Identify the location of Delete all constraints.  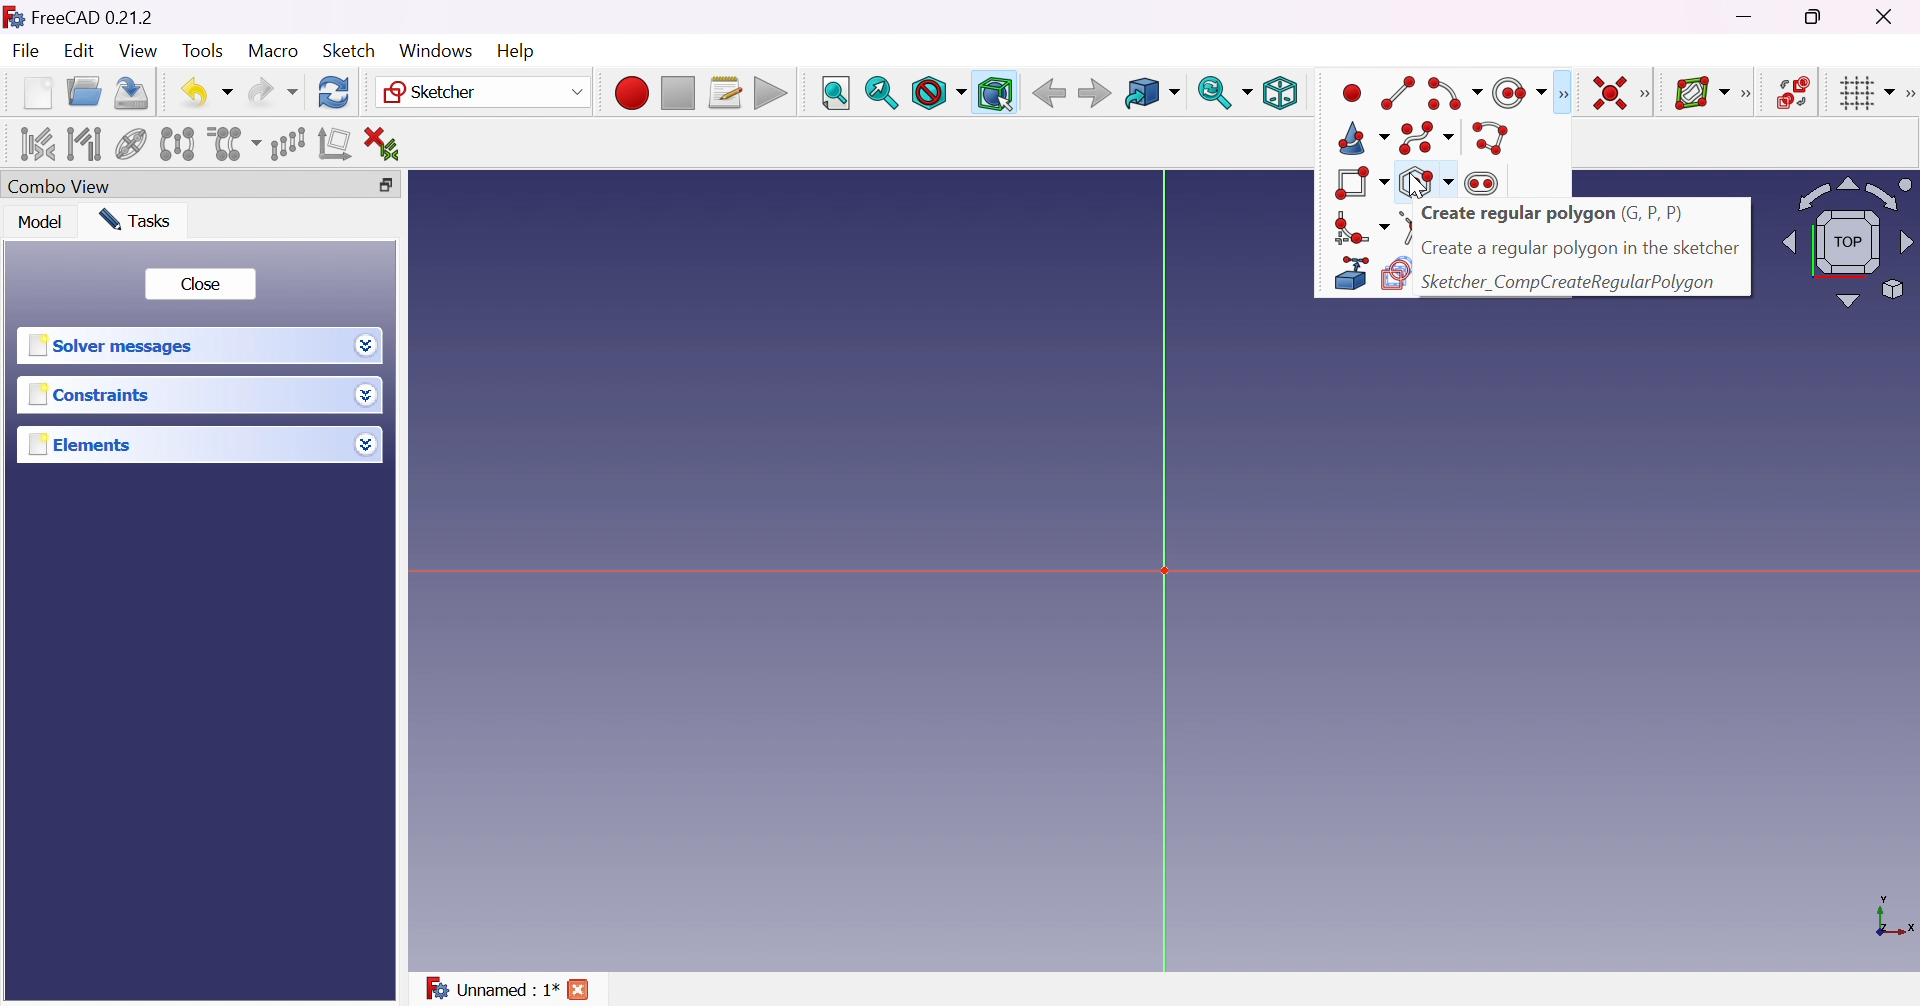
(388, 145).